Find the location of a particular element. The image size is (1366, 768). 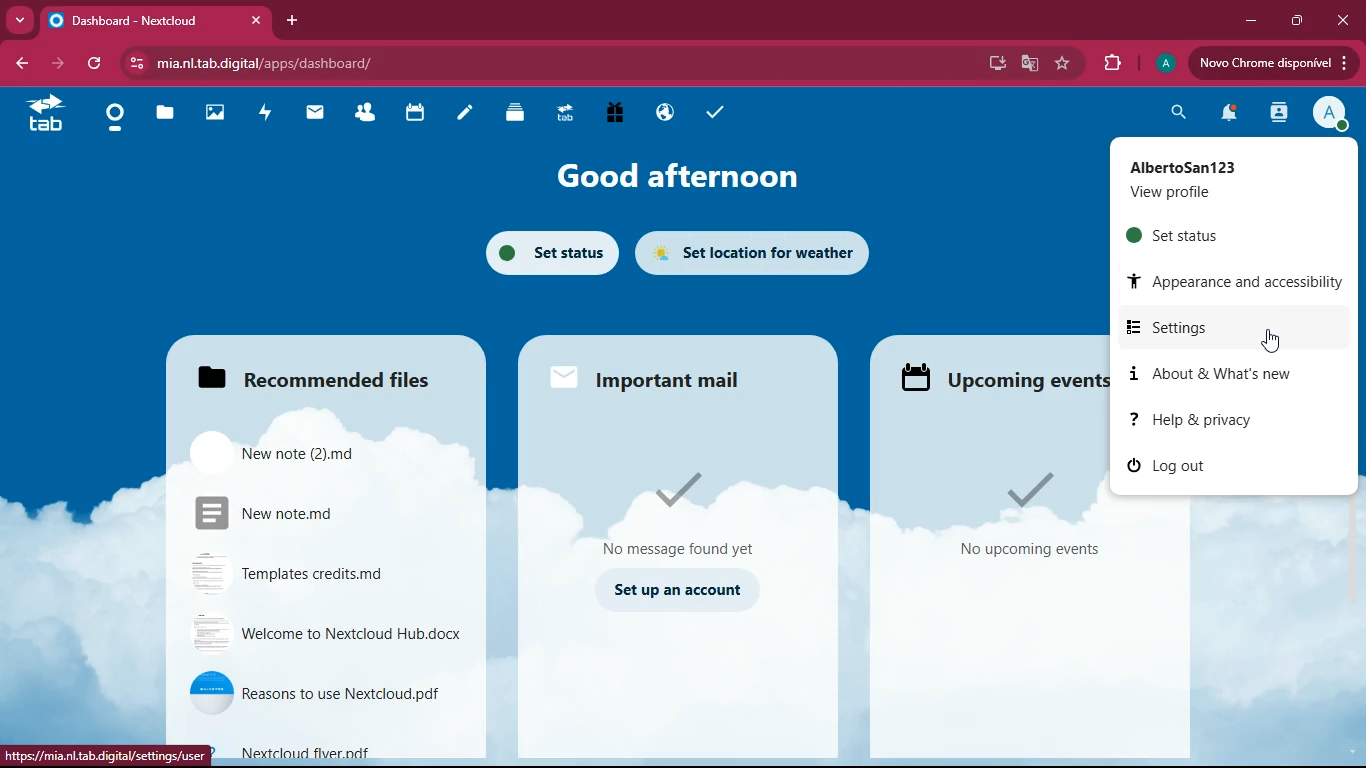

google translate is located at coordinates (1032, 63).